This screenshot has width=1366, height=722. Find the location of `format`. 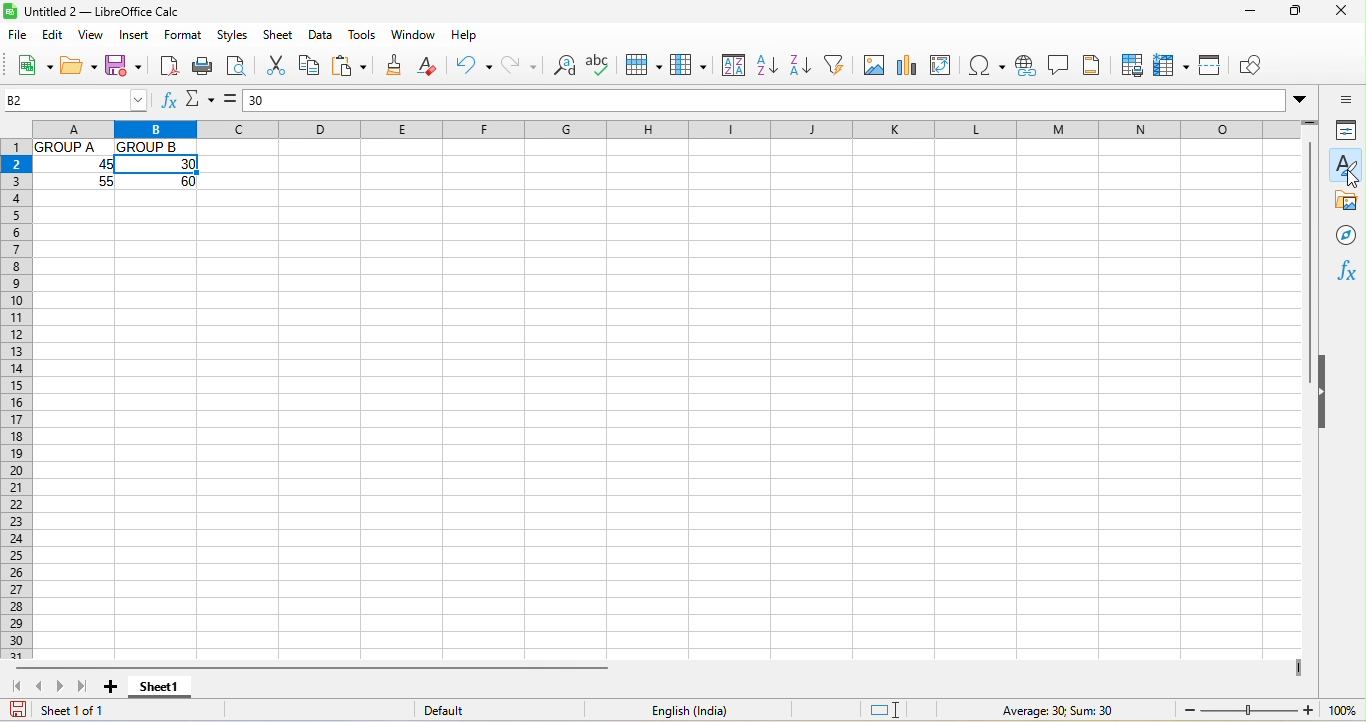

format is located at coordinates (185, 36).